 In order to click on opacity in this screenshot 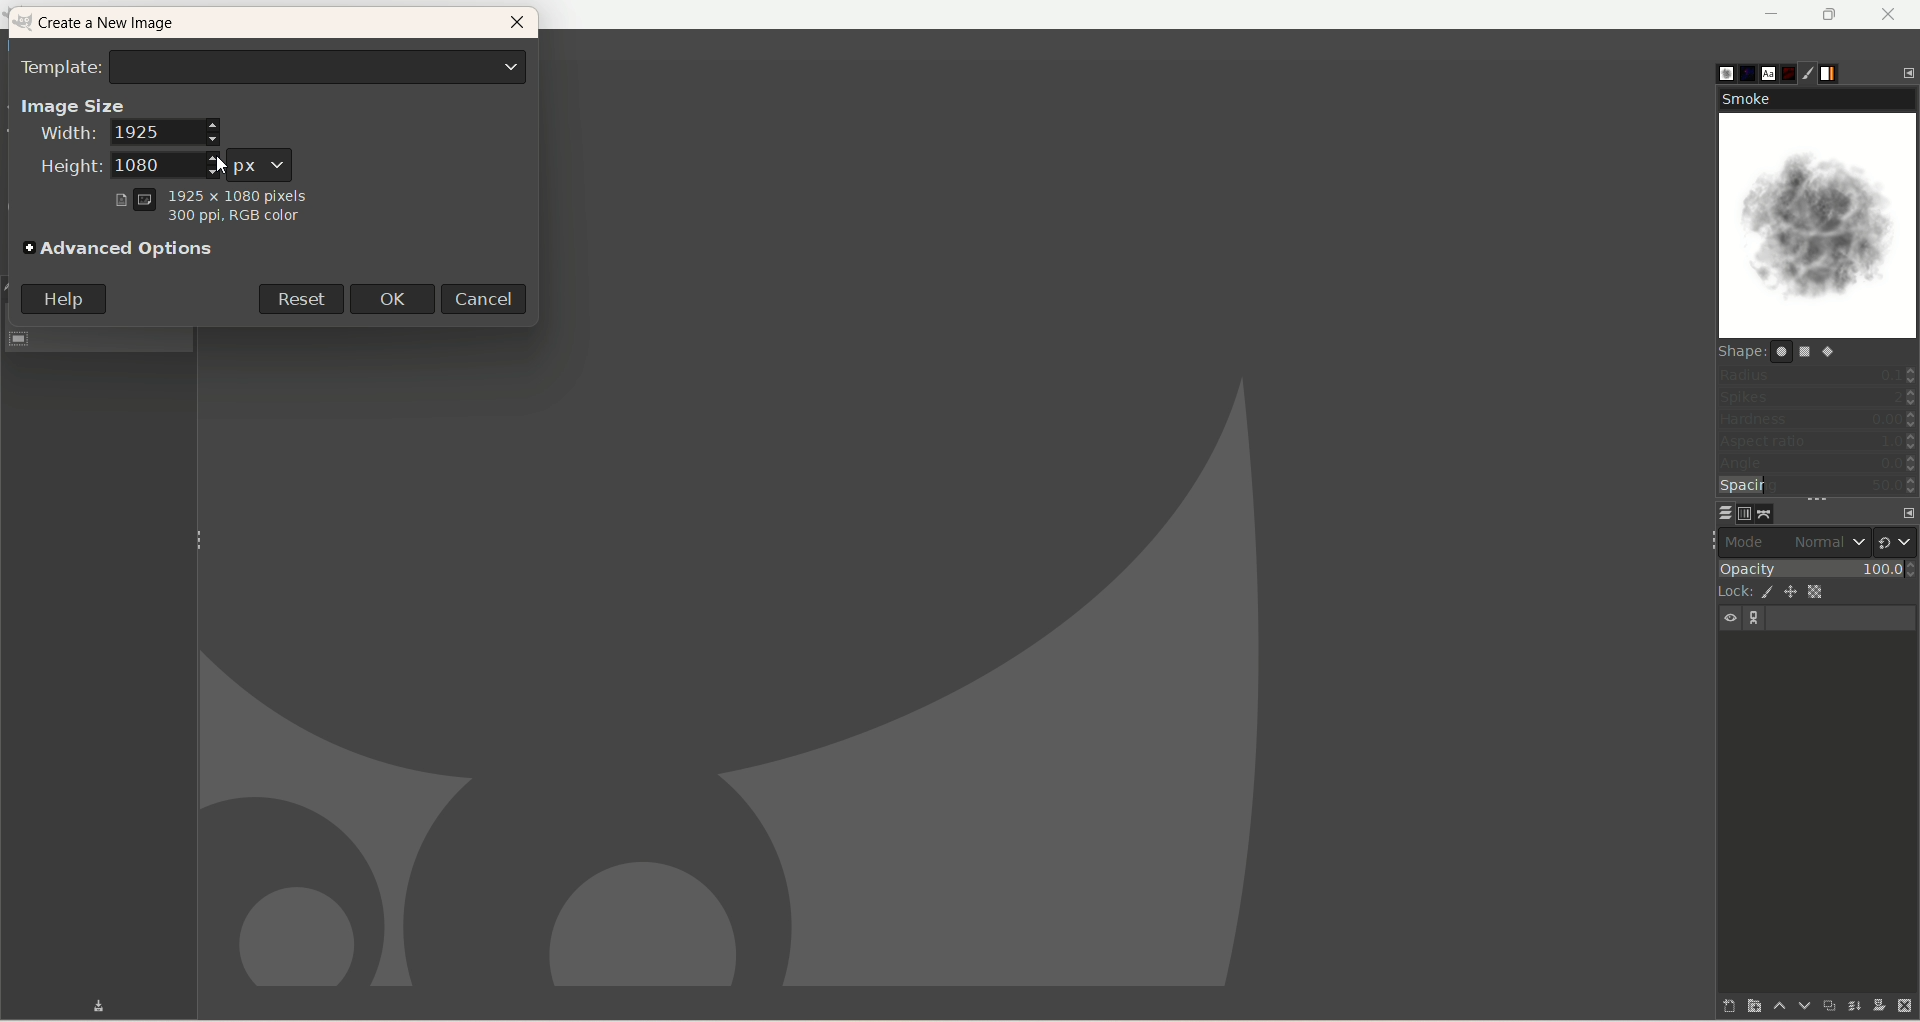, I will do `click(1816, 566)`.